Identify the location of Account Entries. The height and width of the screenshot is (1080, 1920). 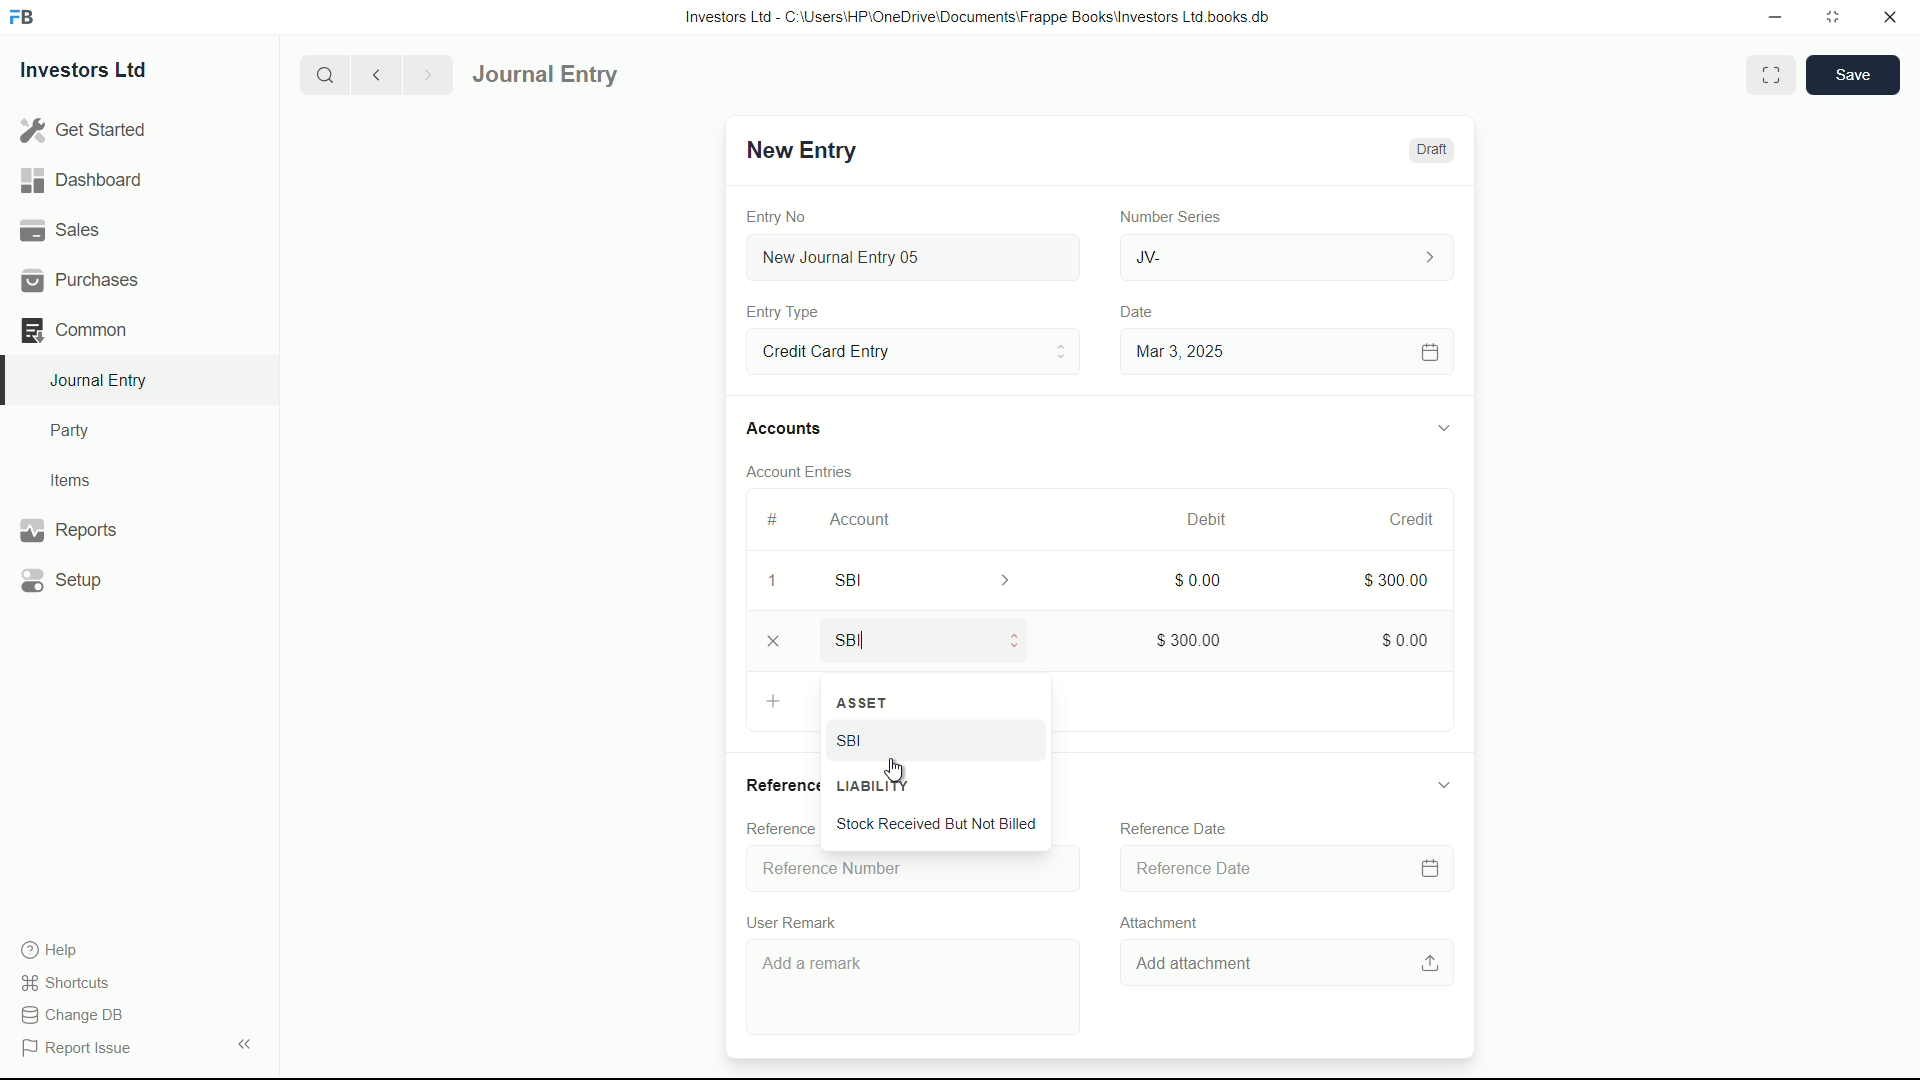
(808, 468).